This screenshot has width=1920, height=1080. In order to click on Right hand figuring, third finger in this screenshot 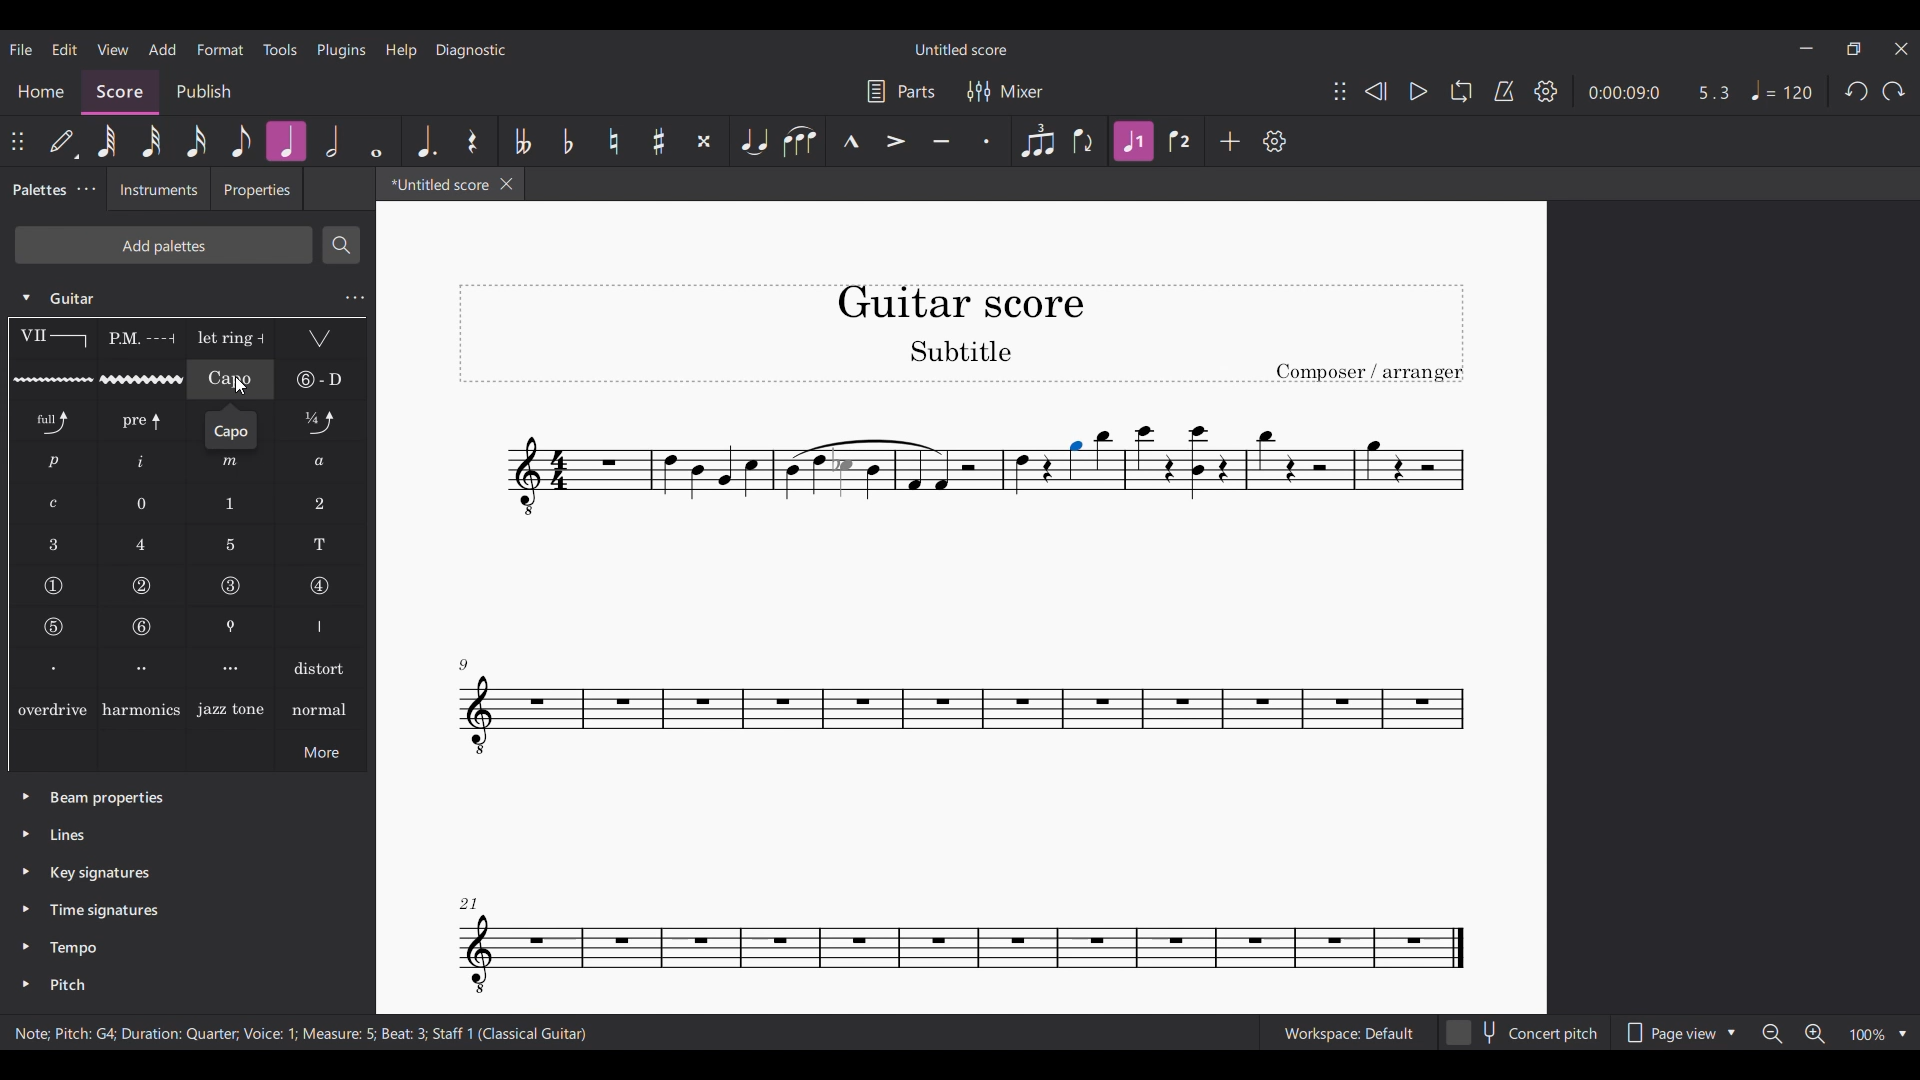, I will do `click(232, 668)`.